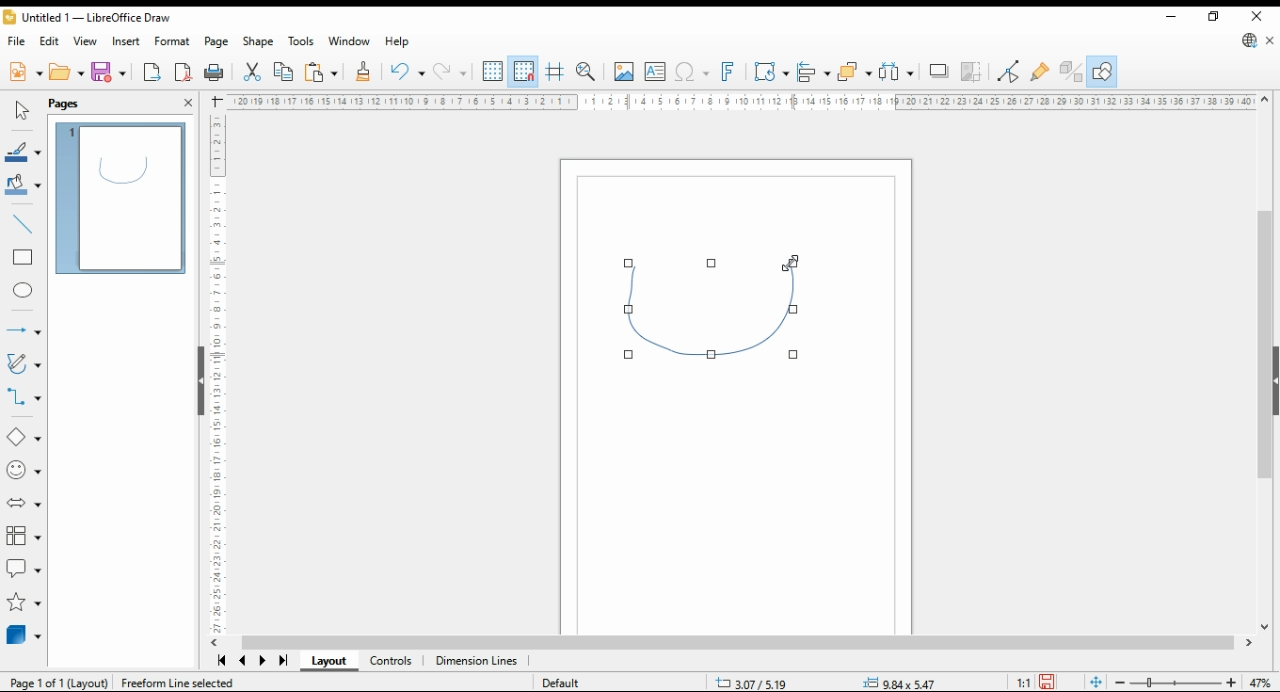  What do you see at coordinates (477, 661) in the screenshot?
I see `dimensions` at bounding box center [477, 661].